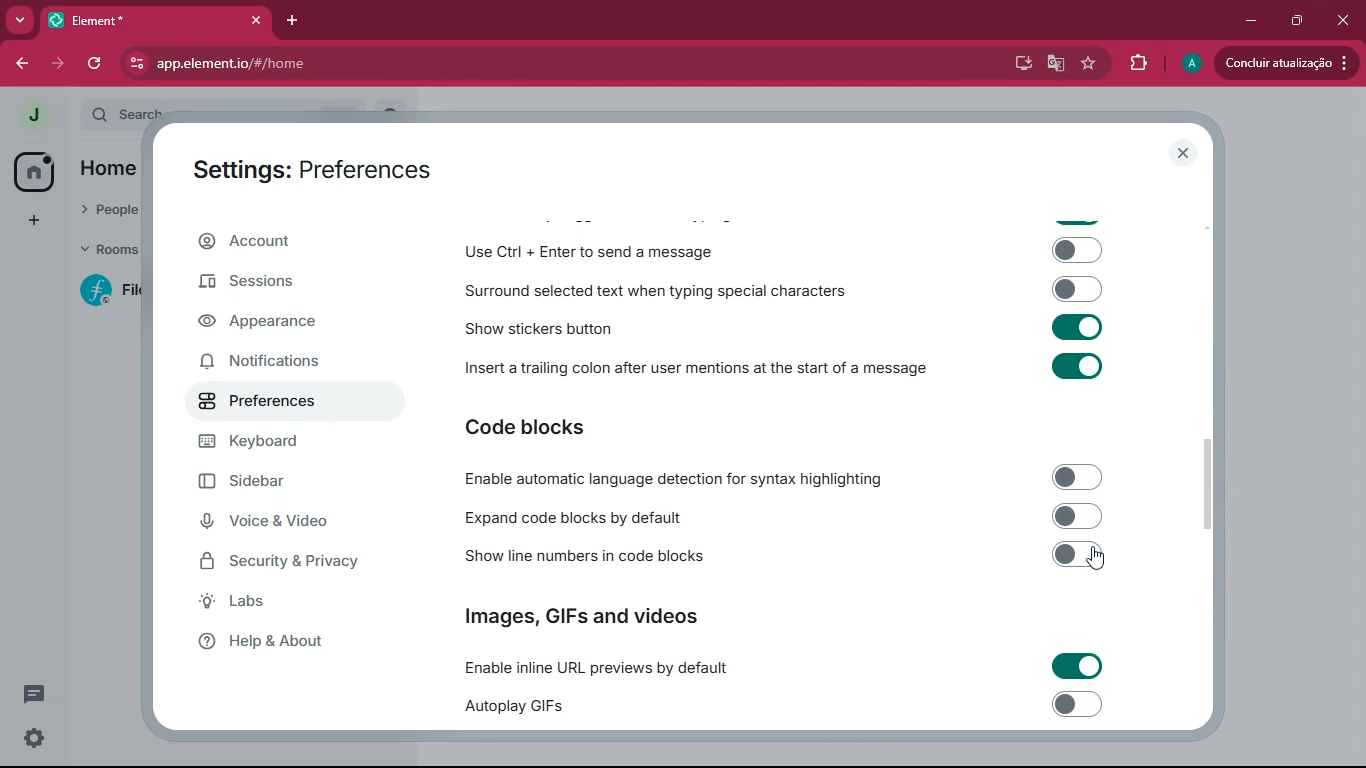 This screenshot has width=1366, height=768. What do you see at coordinates (118, 292) in the screenshot?
I see `filecoin lotus implementation ` at bounding box center [118, 292].